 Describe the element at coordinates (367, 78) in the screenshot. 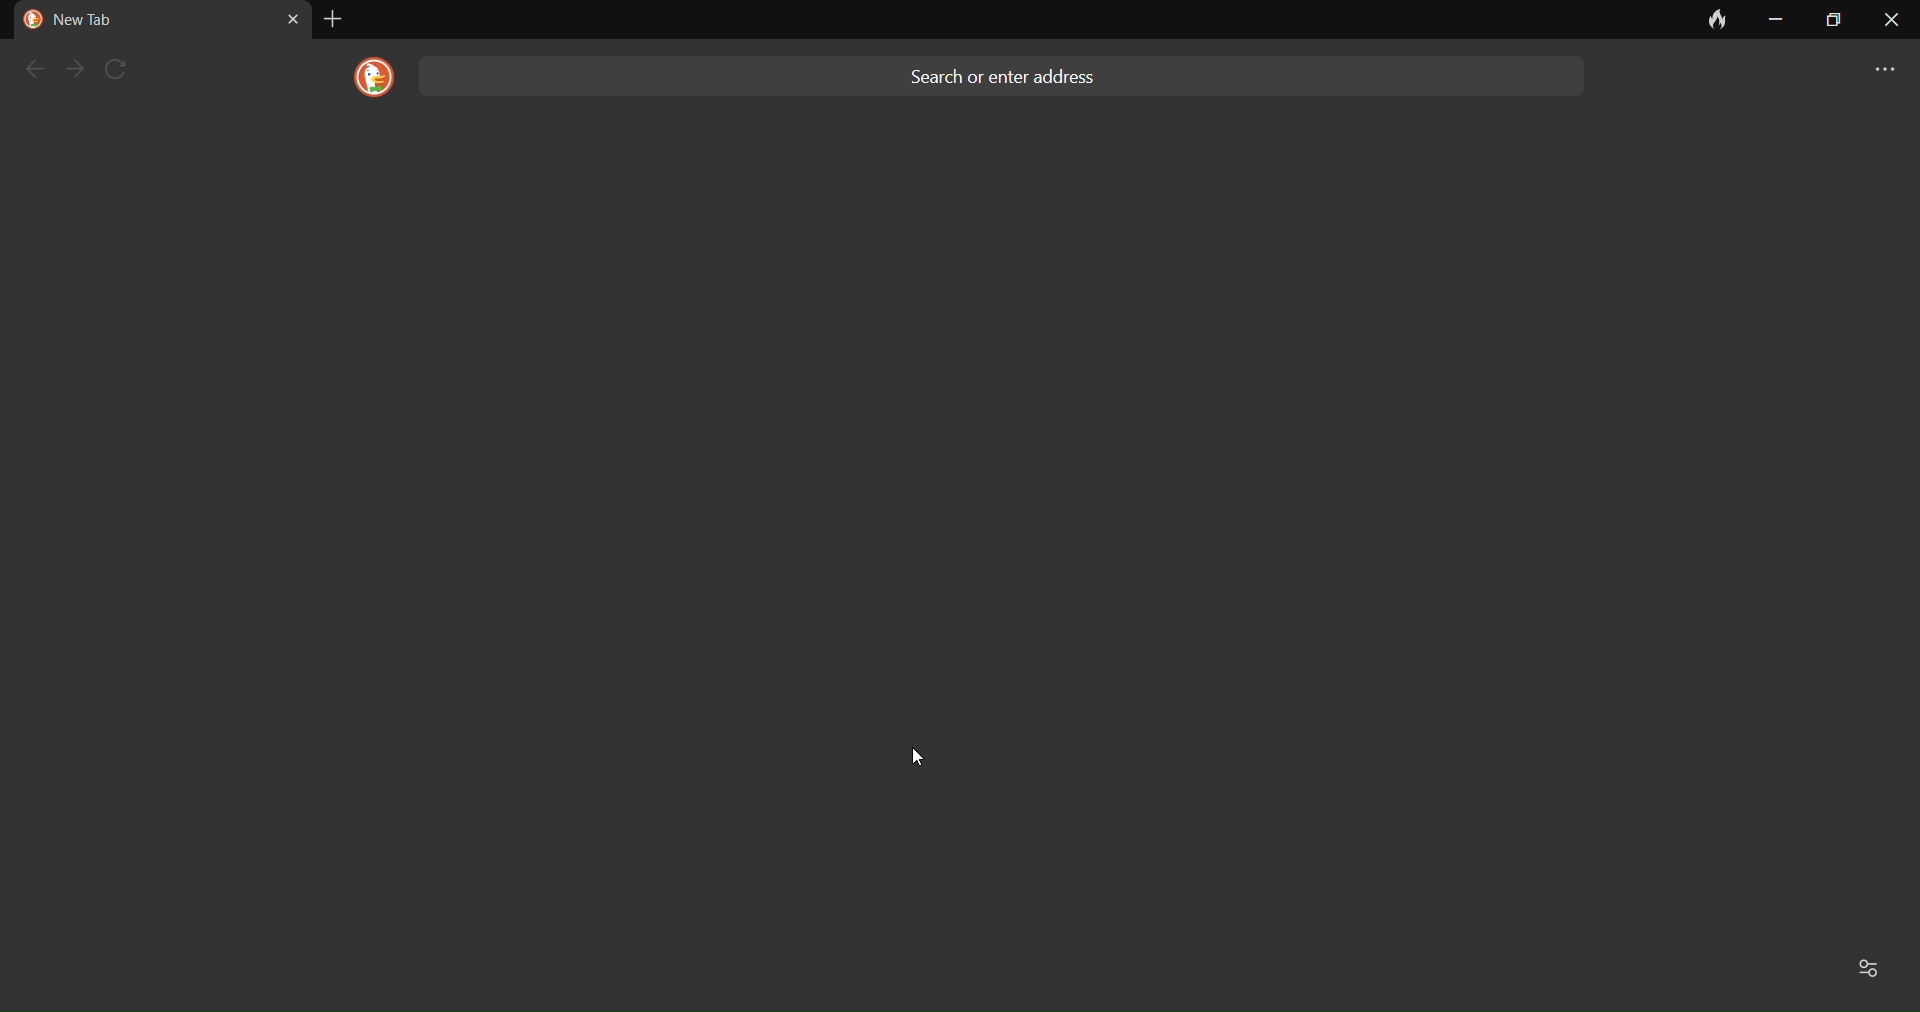

I see `logo` at that location.